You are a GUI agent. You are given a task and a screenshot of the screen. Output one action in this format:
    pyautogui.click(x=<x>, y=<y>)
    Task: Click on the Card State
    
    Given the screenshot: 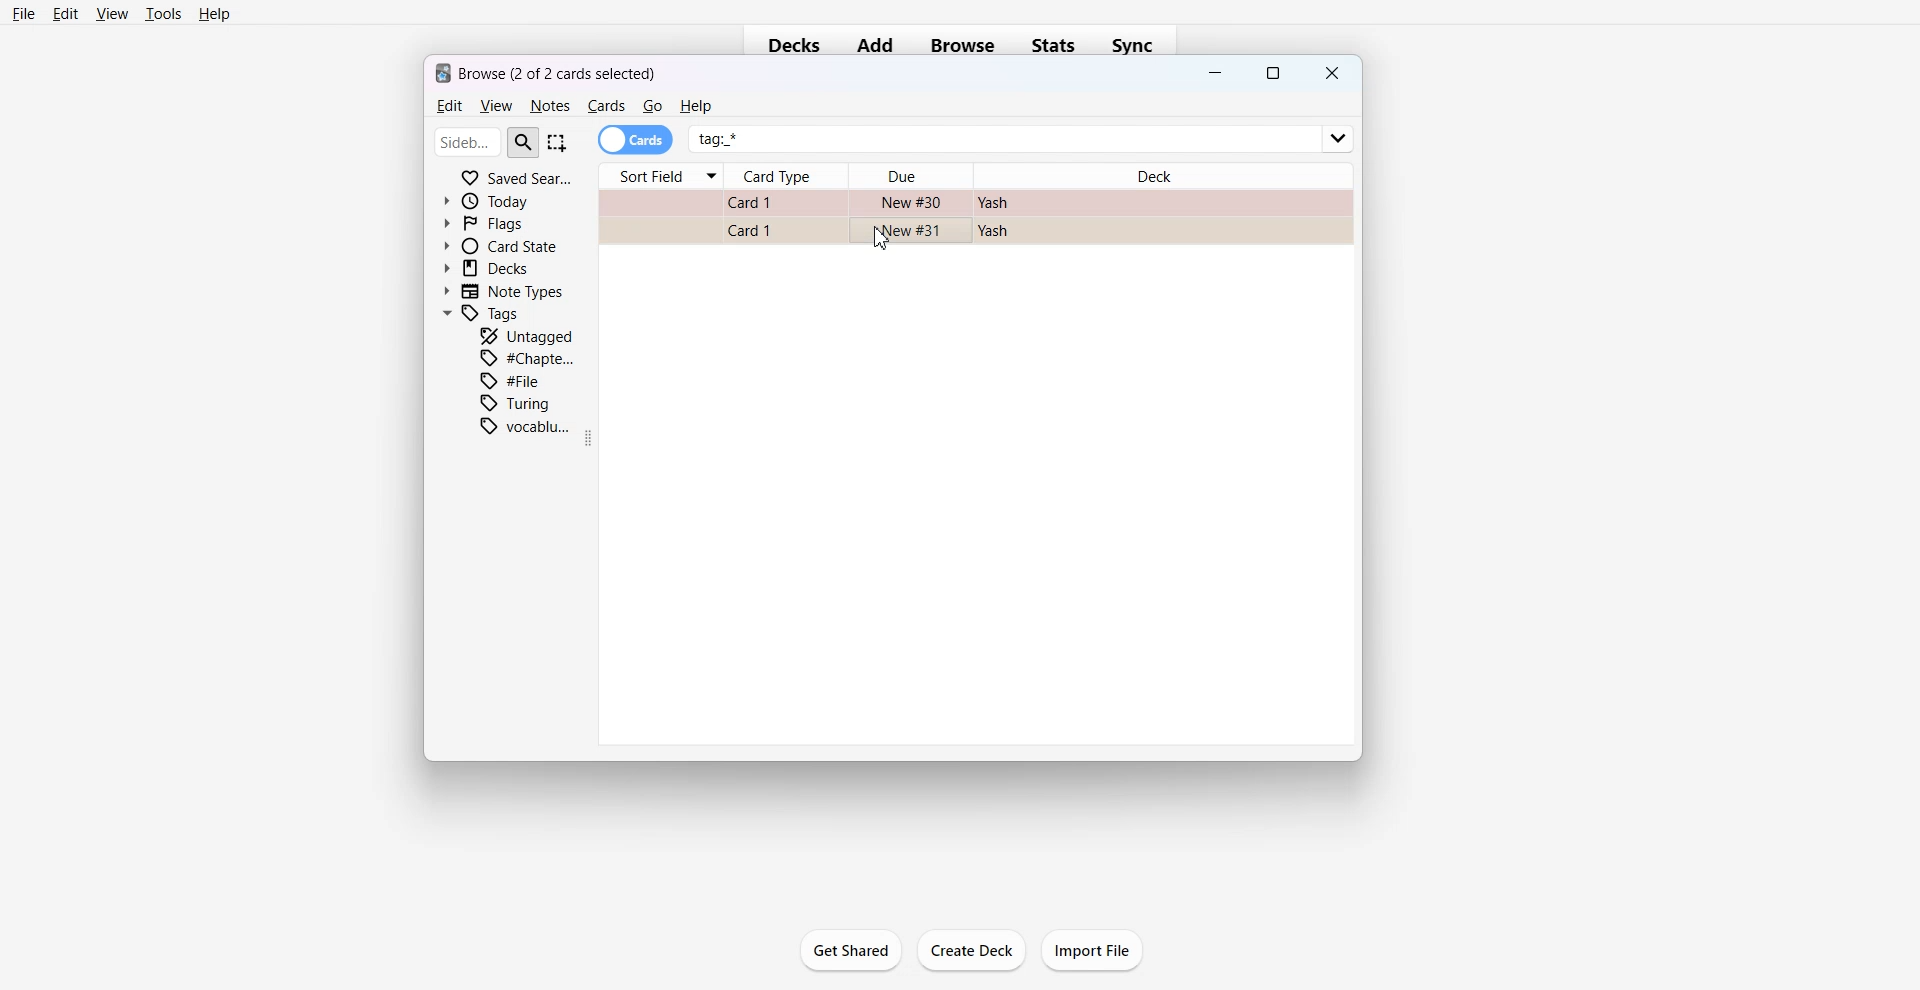 What is the action you would take?
    pyautogui.click(x=499, y=245)
    